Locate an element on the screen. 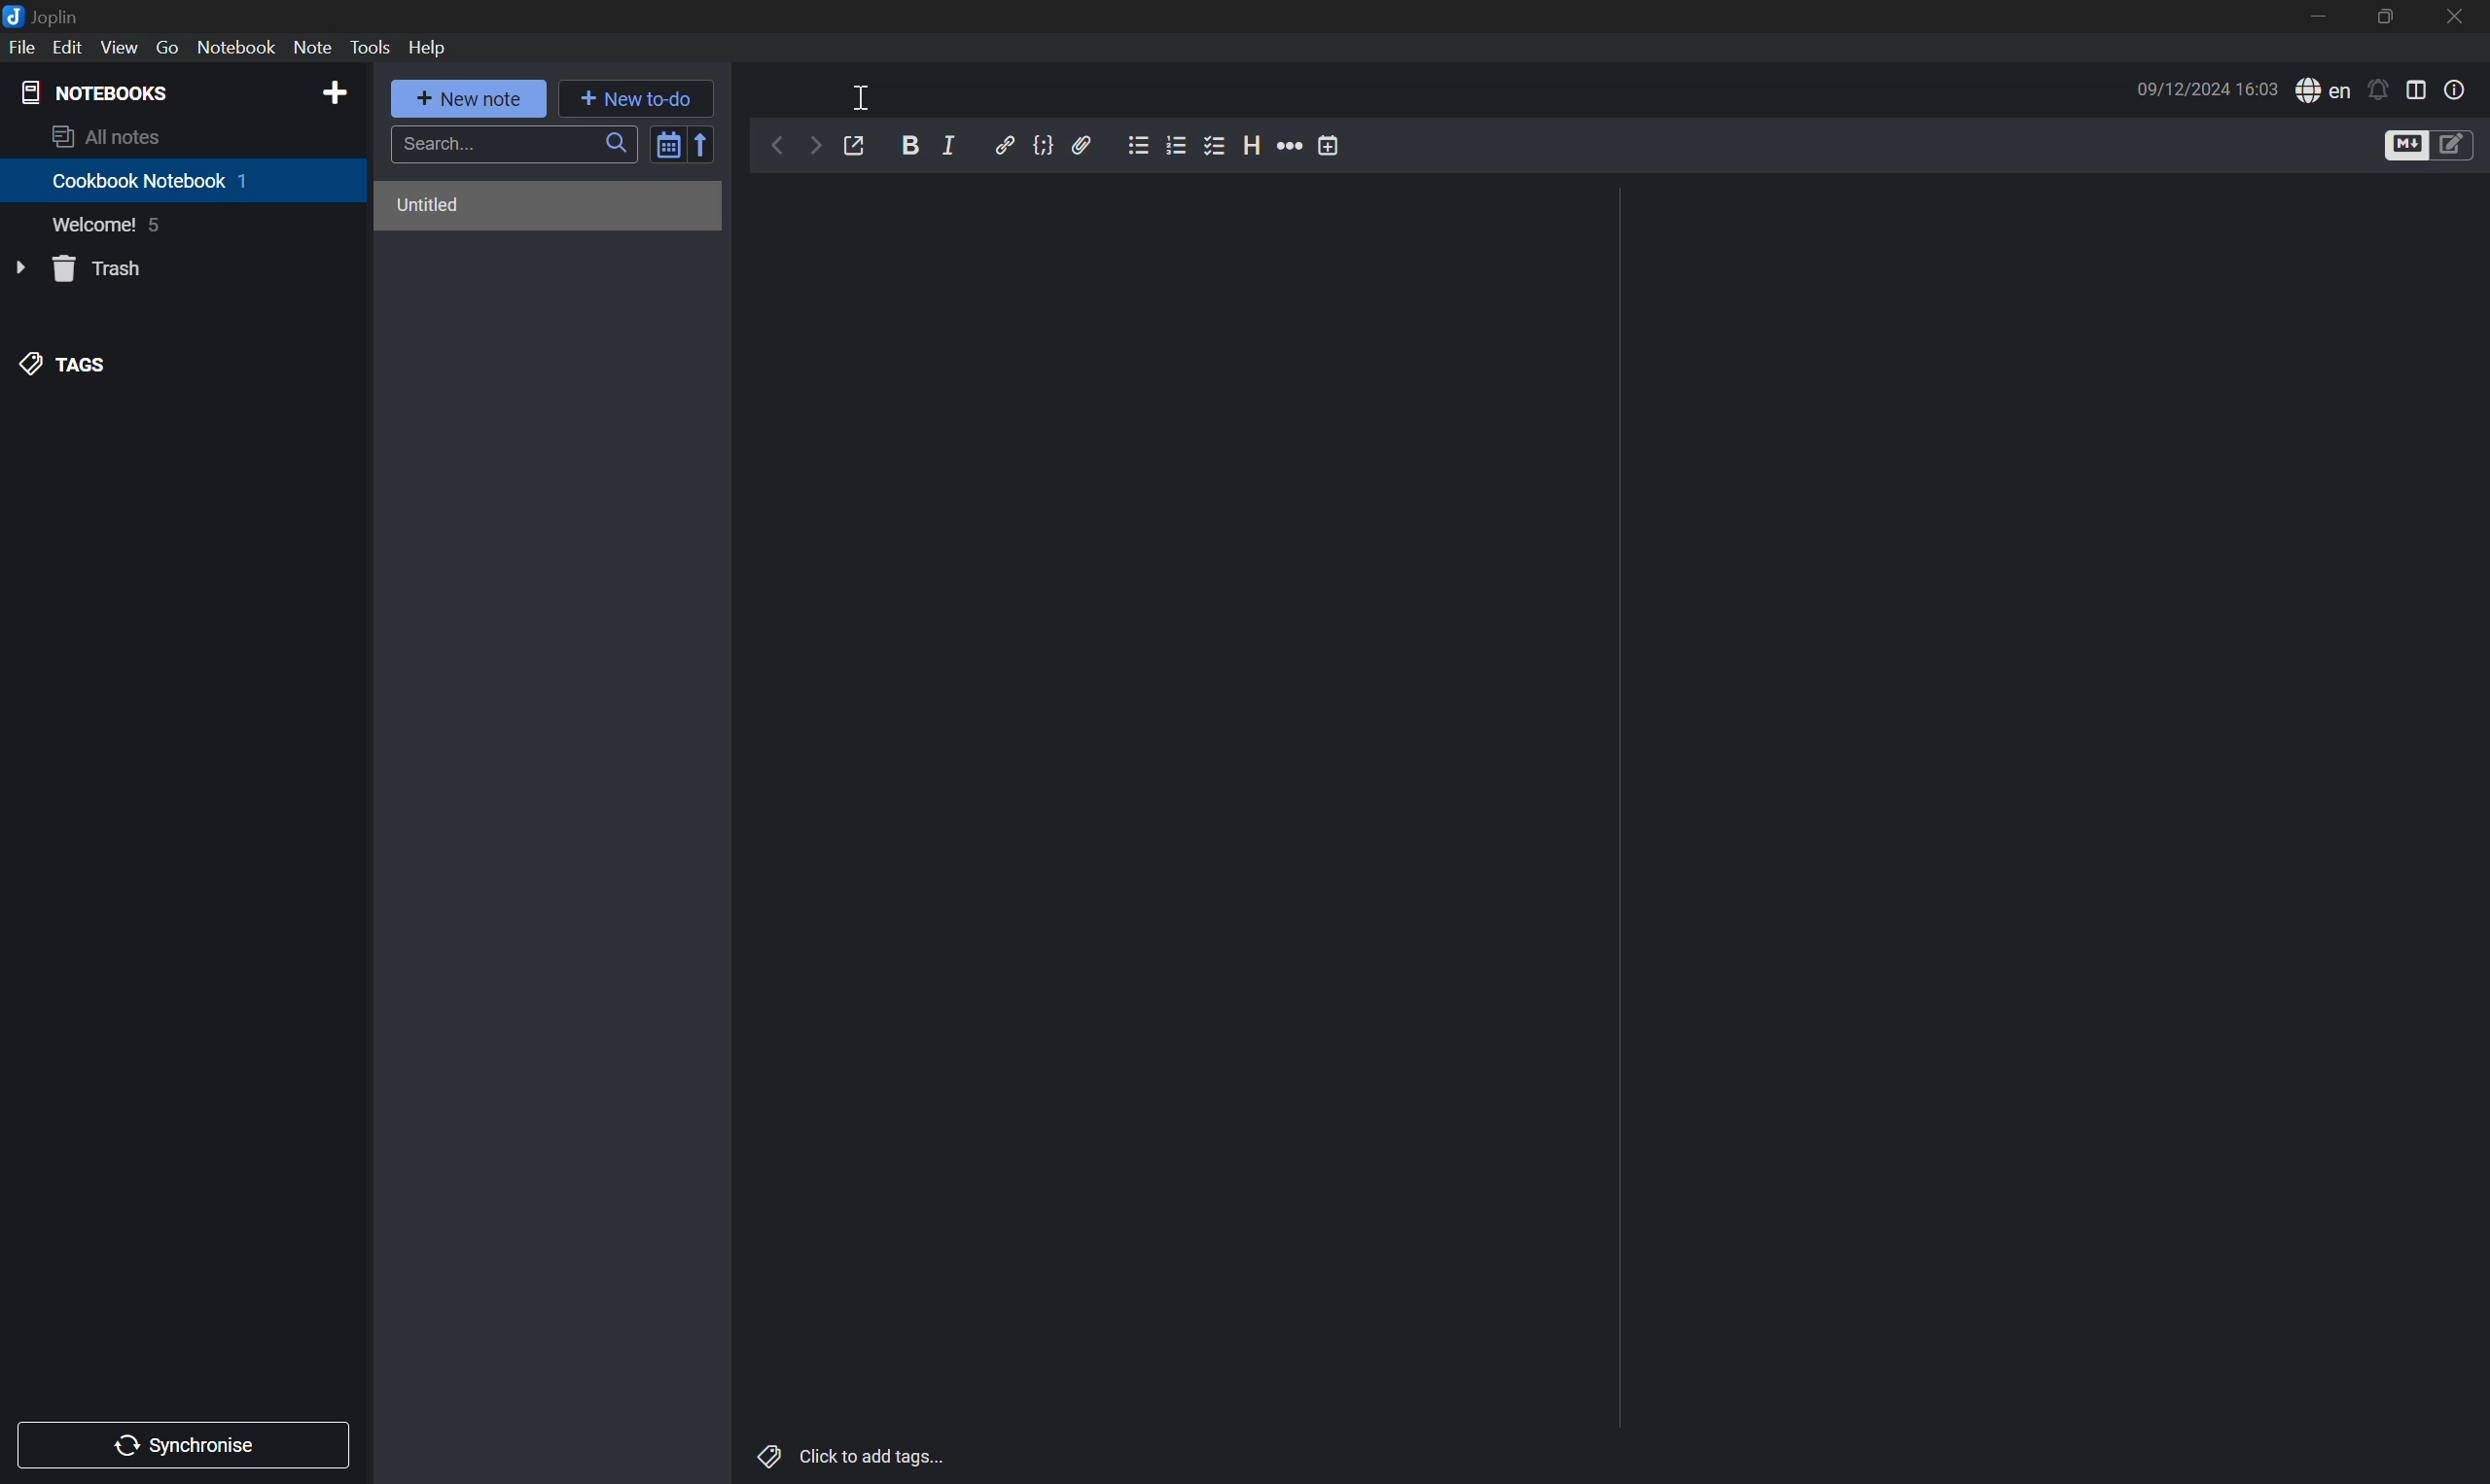 The height and width of the screenshot is (1484, 2490). Go is located at coordinates (170, 48).